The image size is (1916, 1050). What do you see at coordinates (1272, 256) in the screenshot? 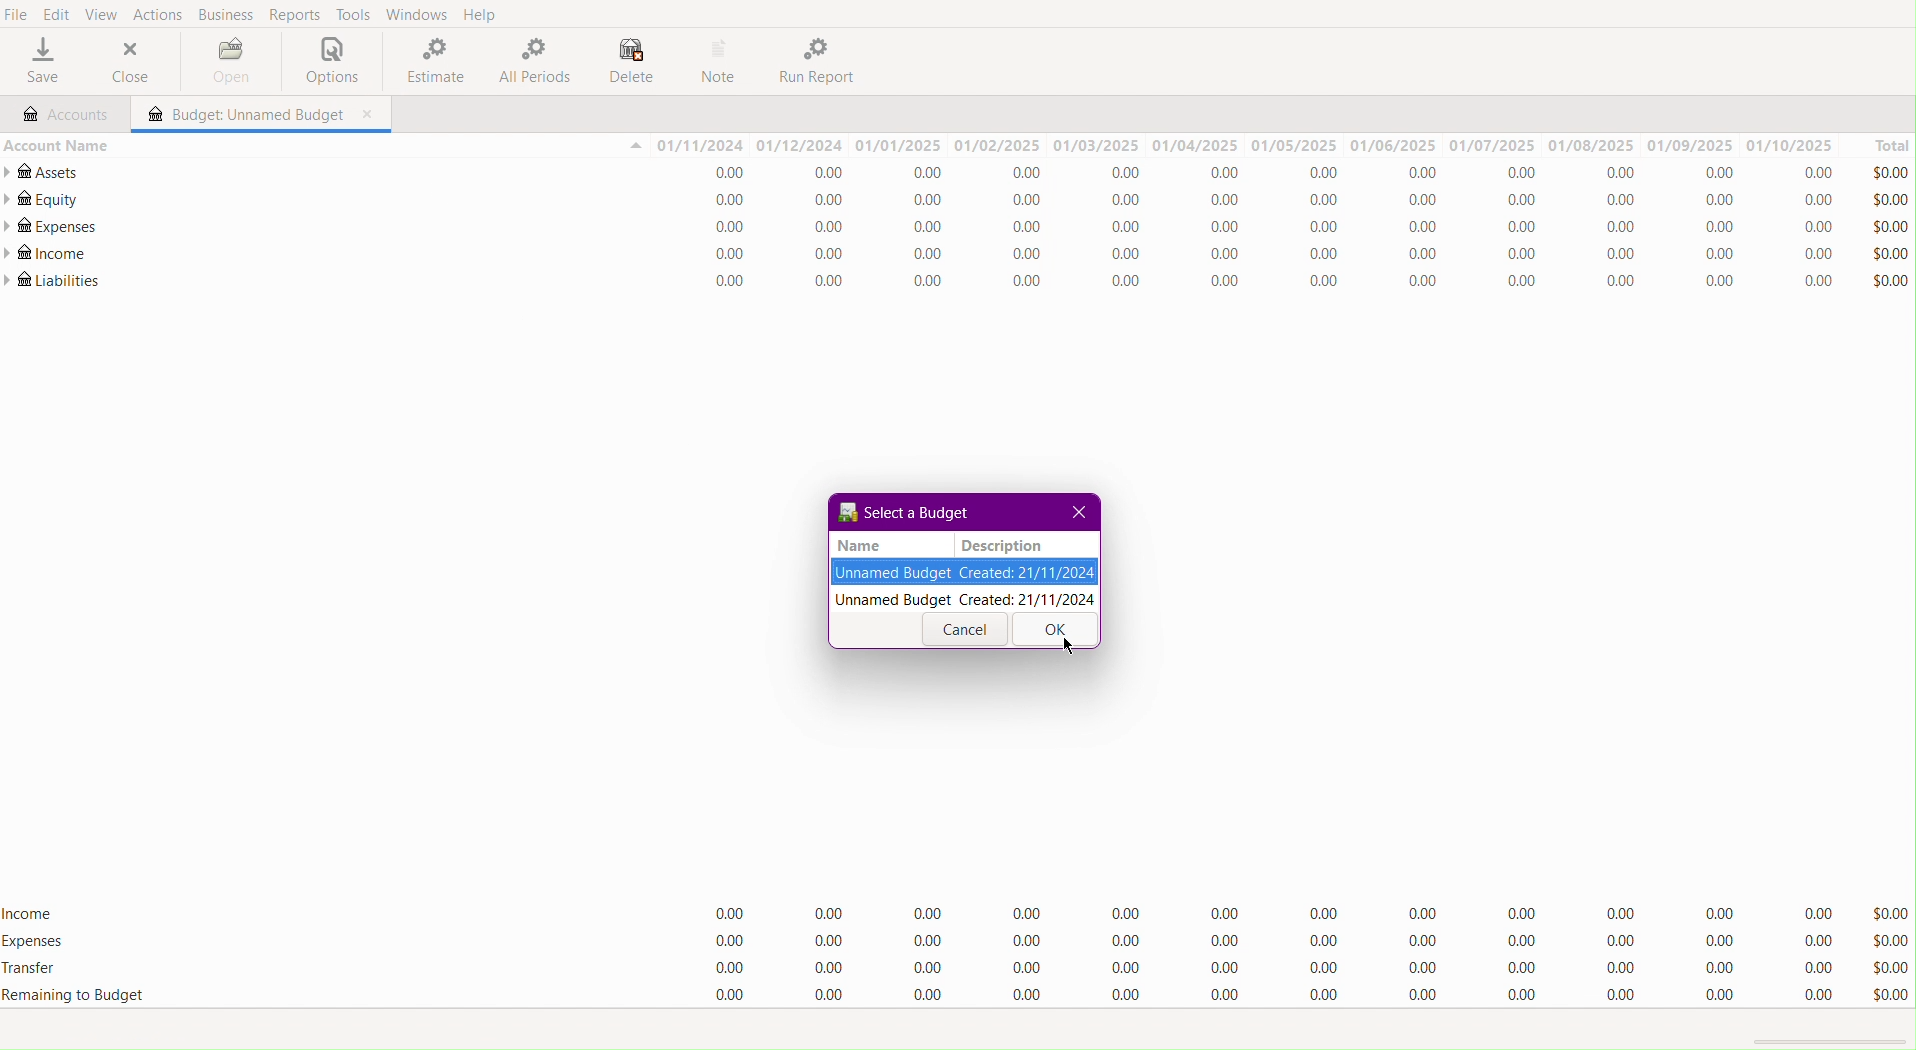
I see `Income` at bounding box center [1272, 256].